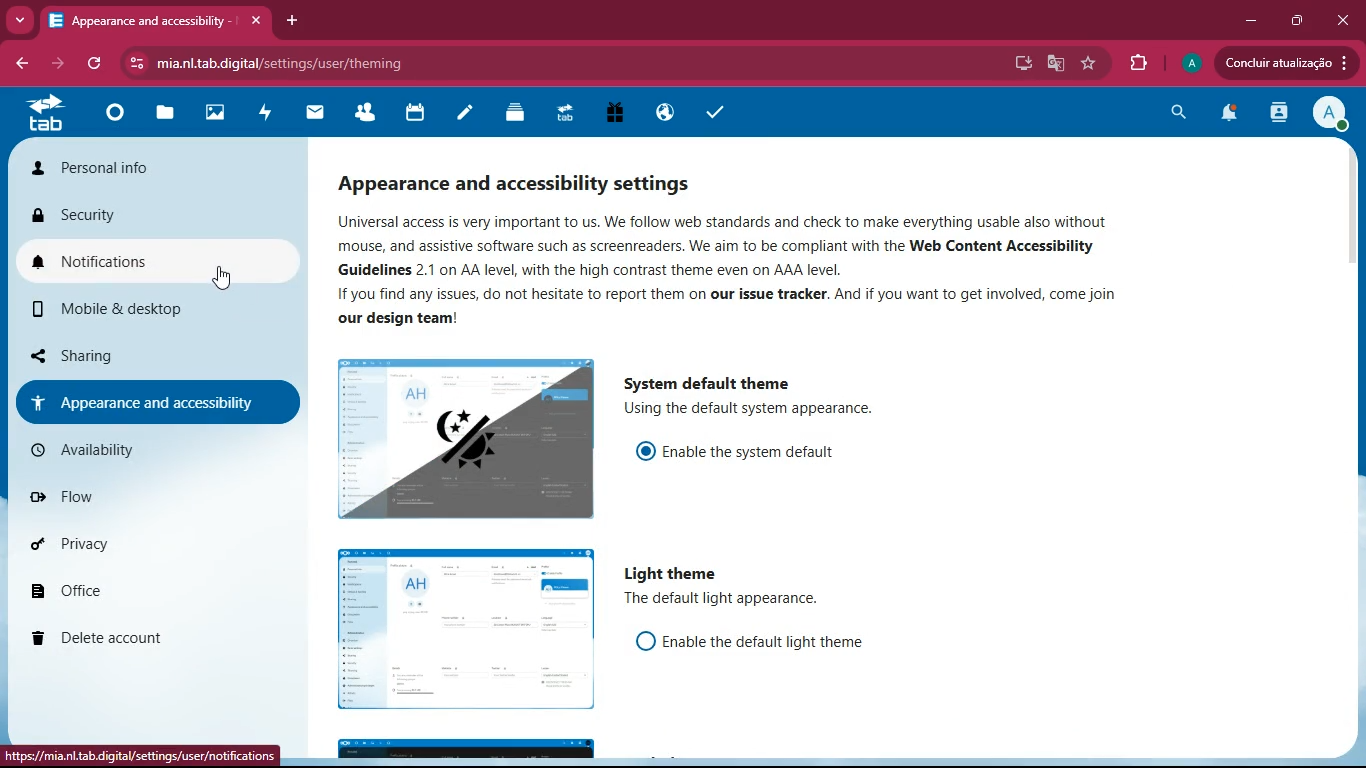 The height and width of the screenshot is (768, 1366). Describe the element at coordinates (165, 586) in the screenshot. I see `office` at that location.